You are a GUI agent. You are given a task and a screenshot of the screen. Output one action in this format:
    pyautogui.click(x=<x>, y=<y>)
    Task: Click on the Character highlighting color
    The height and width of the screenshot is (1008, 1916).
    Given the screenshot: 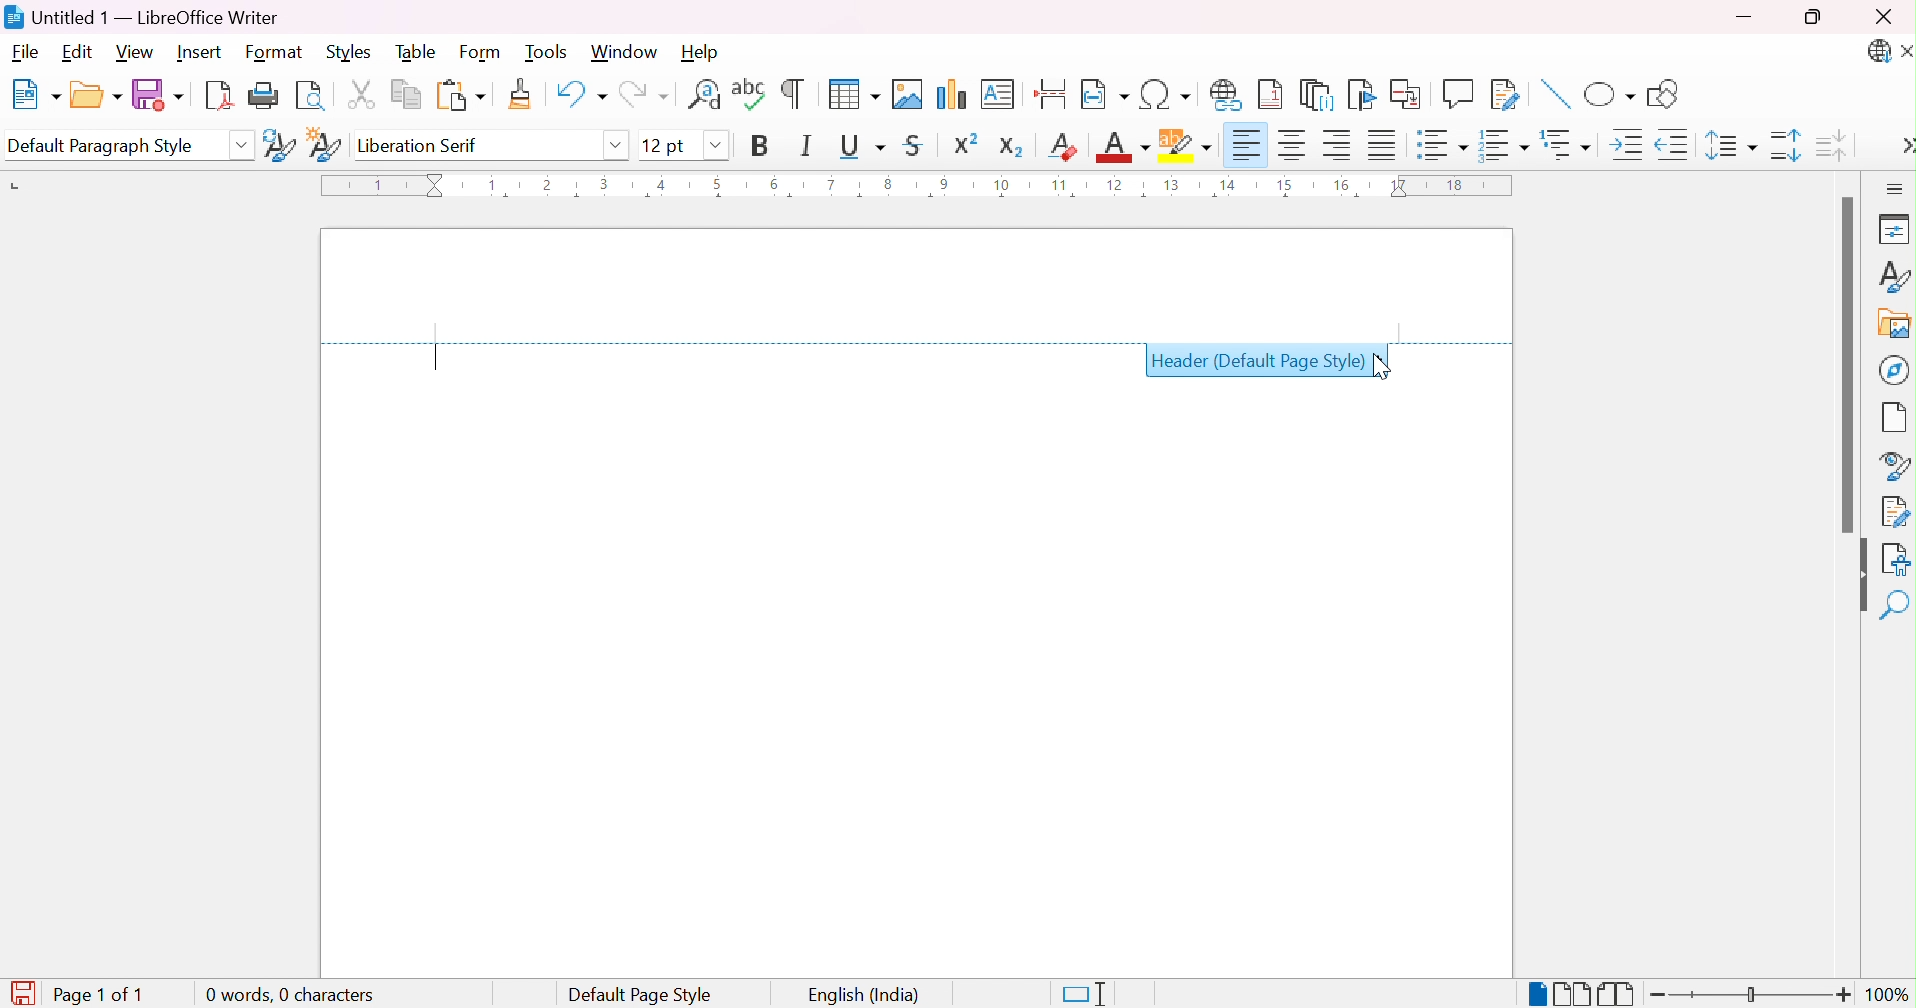 What is the action you would take?
    pyautogui.click(x=1187, y=145)
    